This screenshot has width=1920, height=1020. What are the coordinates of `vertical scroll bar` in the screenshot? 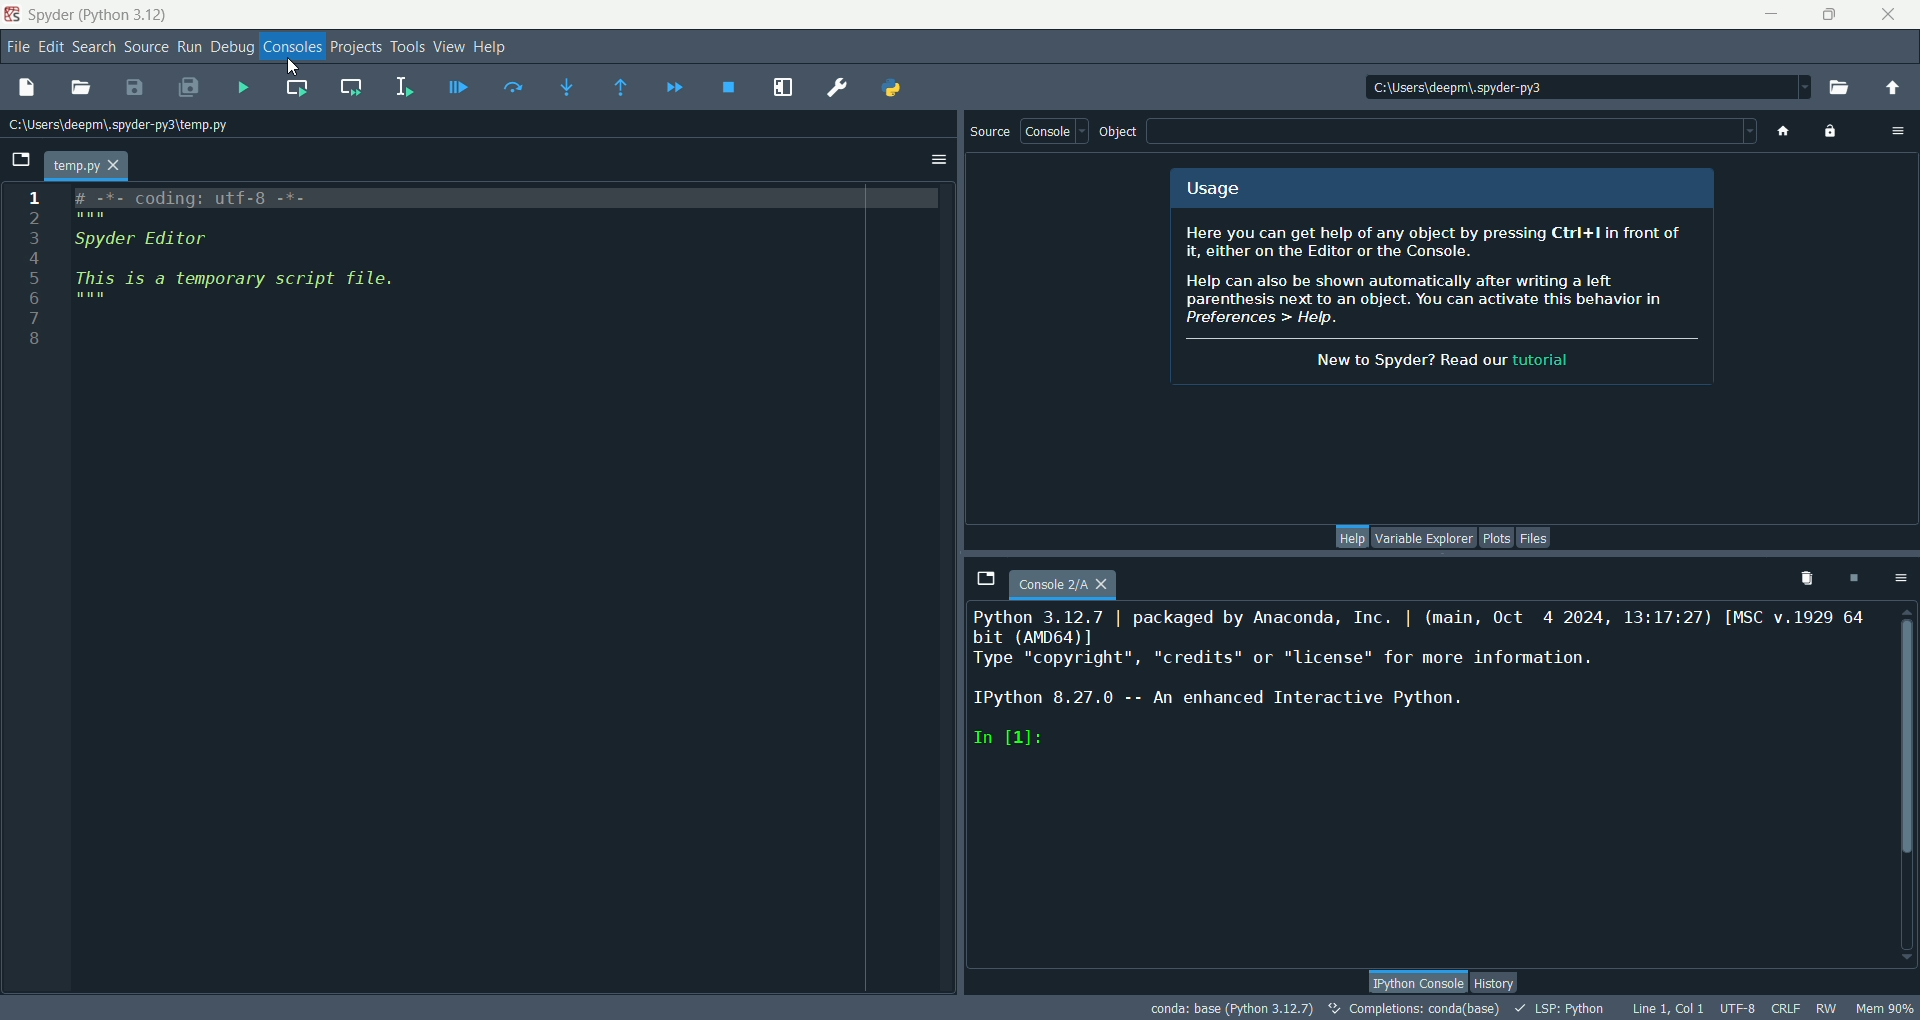 It's located at (1908, 777).